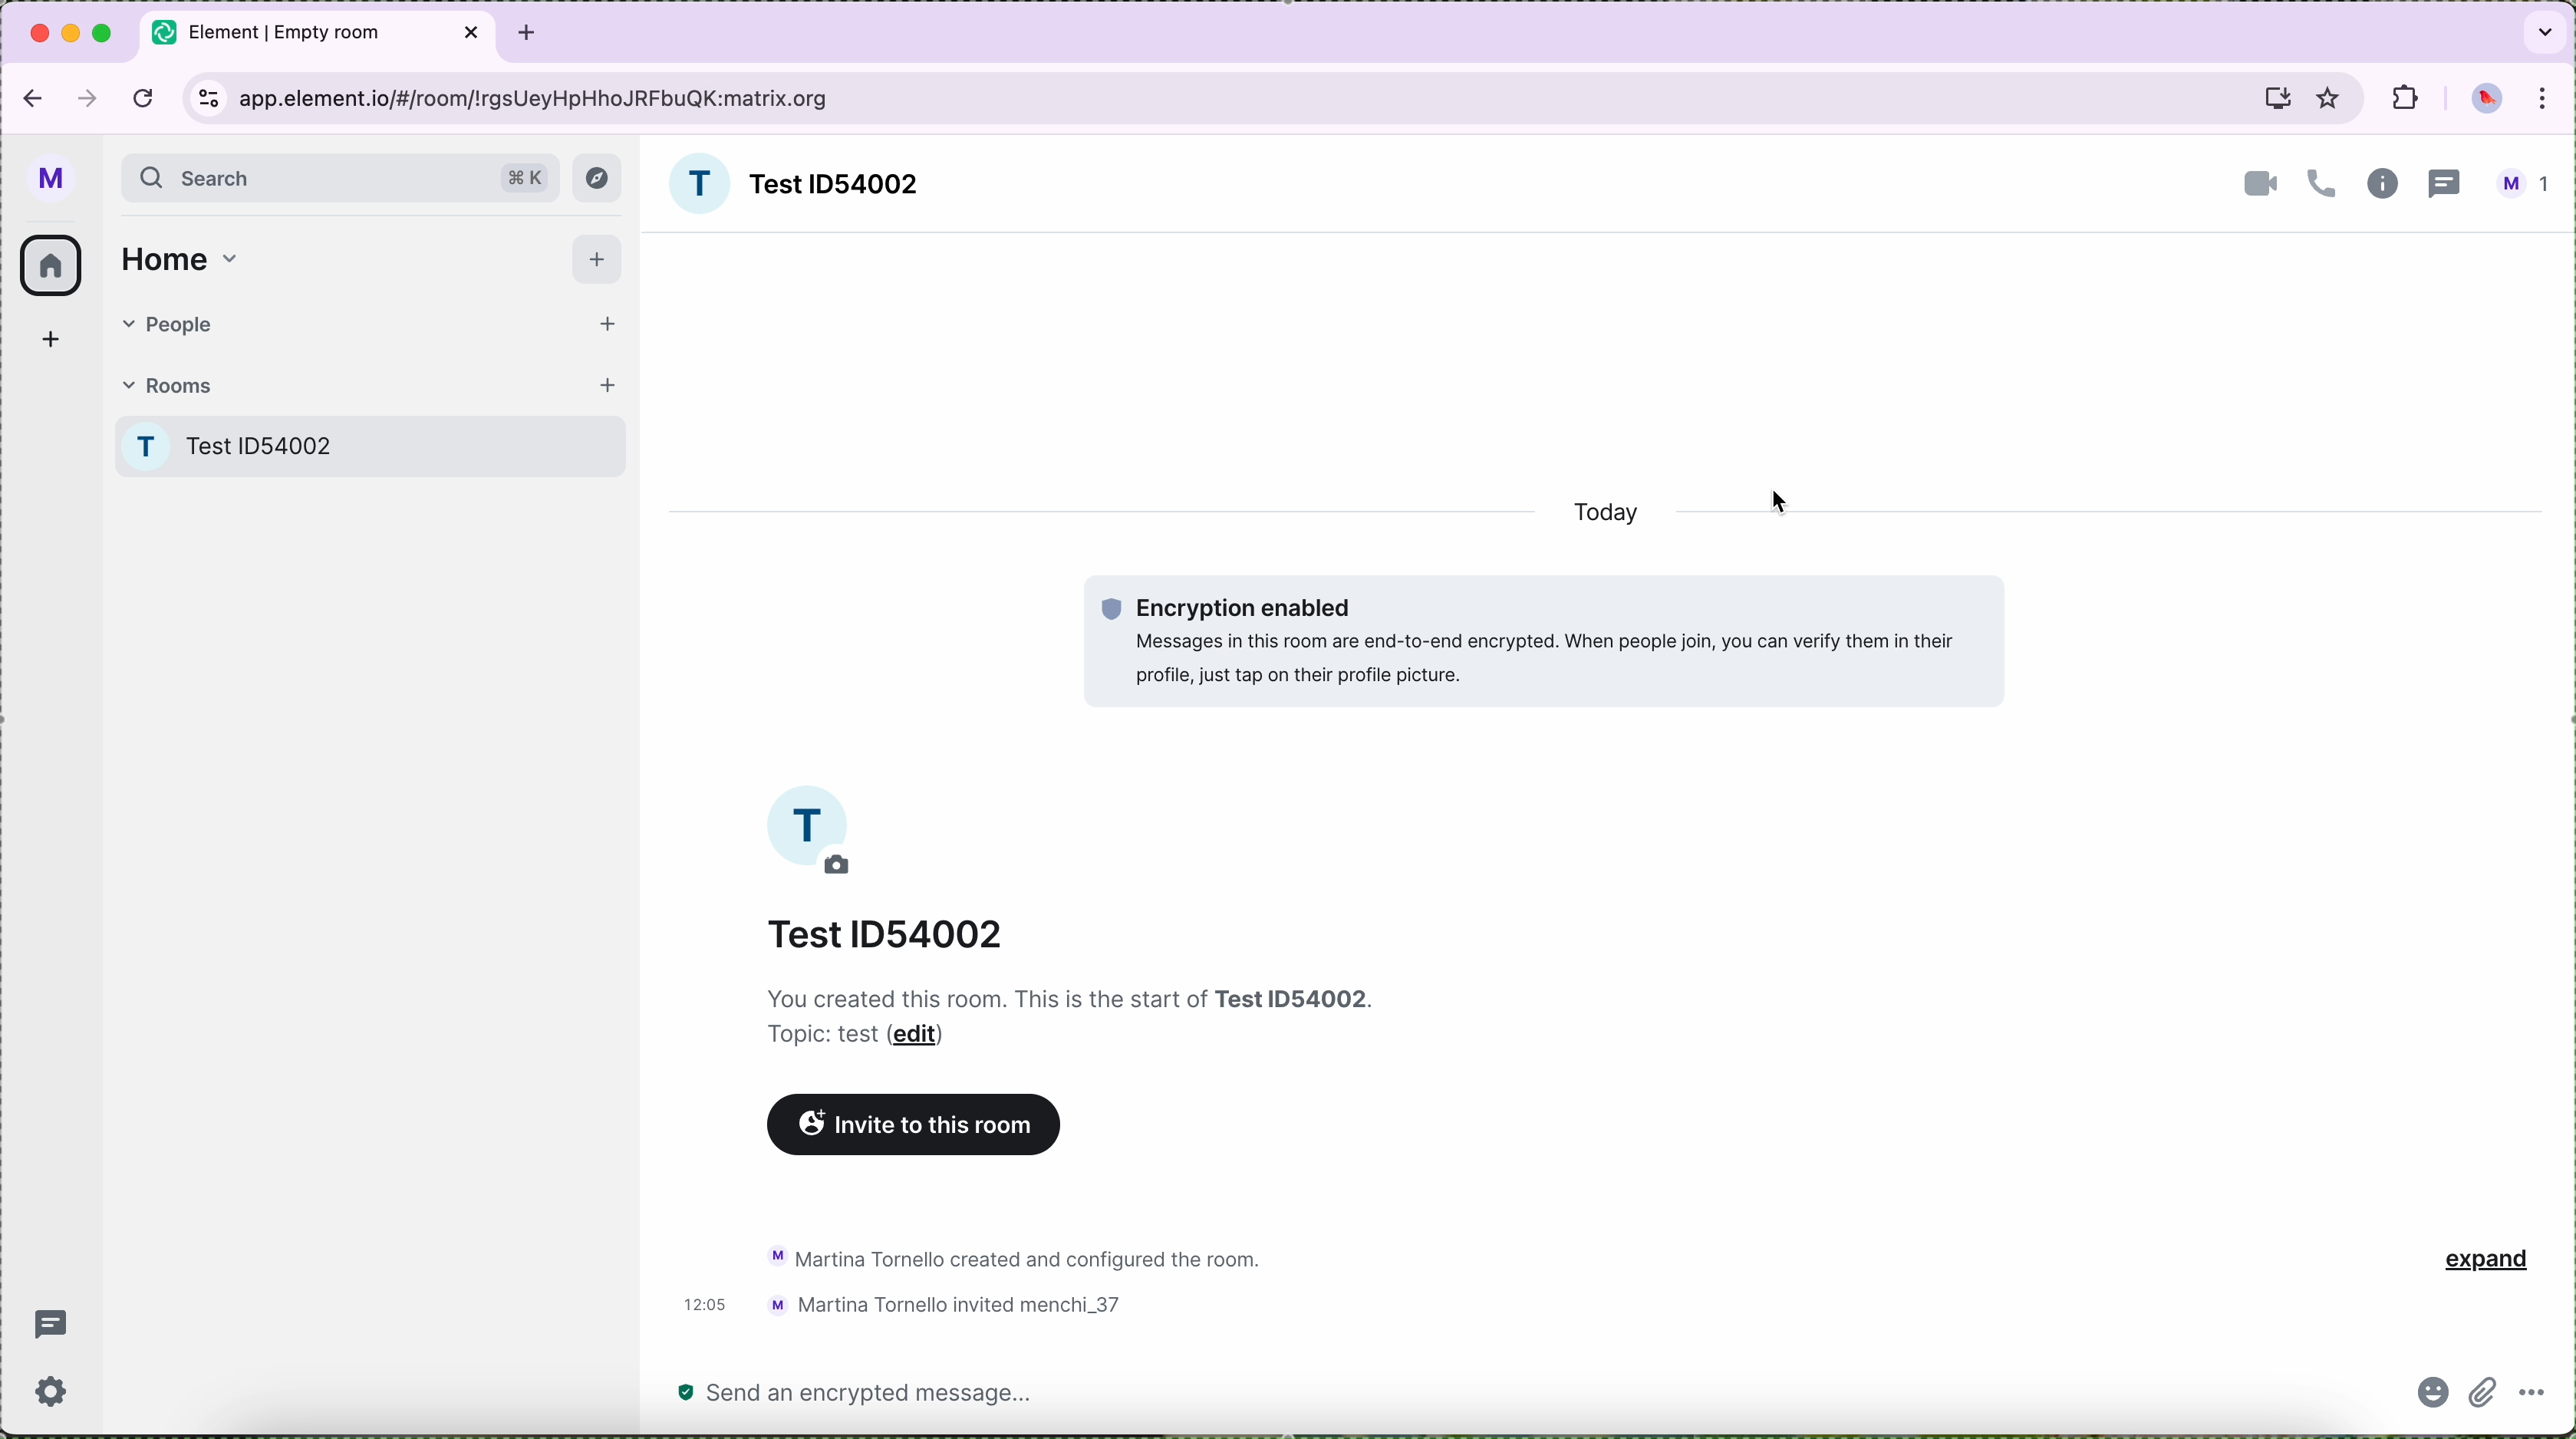 This screenshot has width=2576, height=1439. I want to click on close Google Chrome, so click(41, 32).